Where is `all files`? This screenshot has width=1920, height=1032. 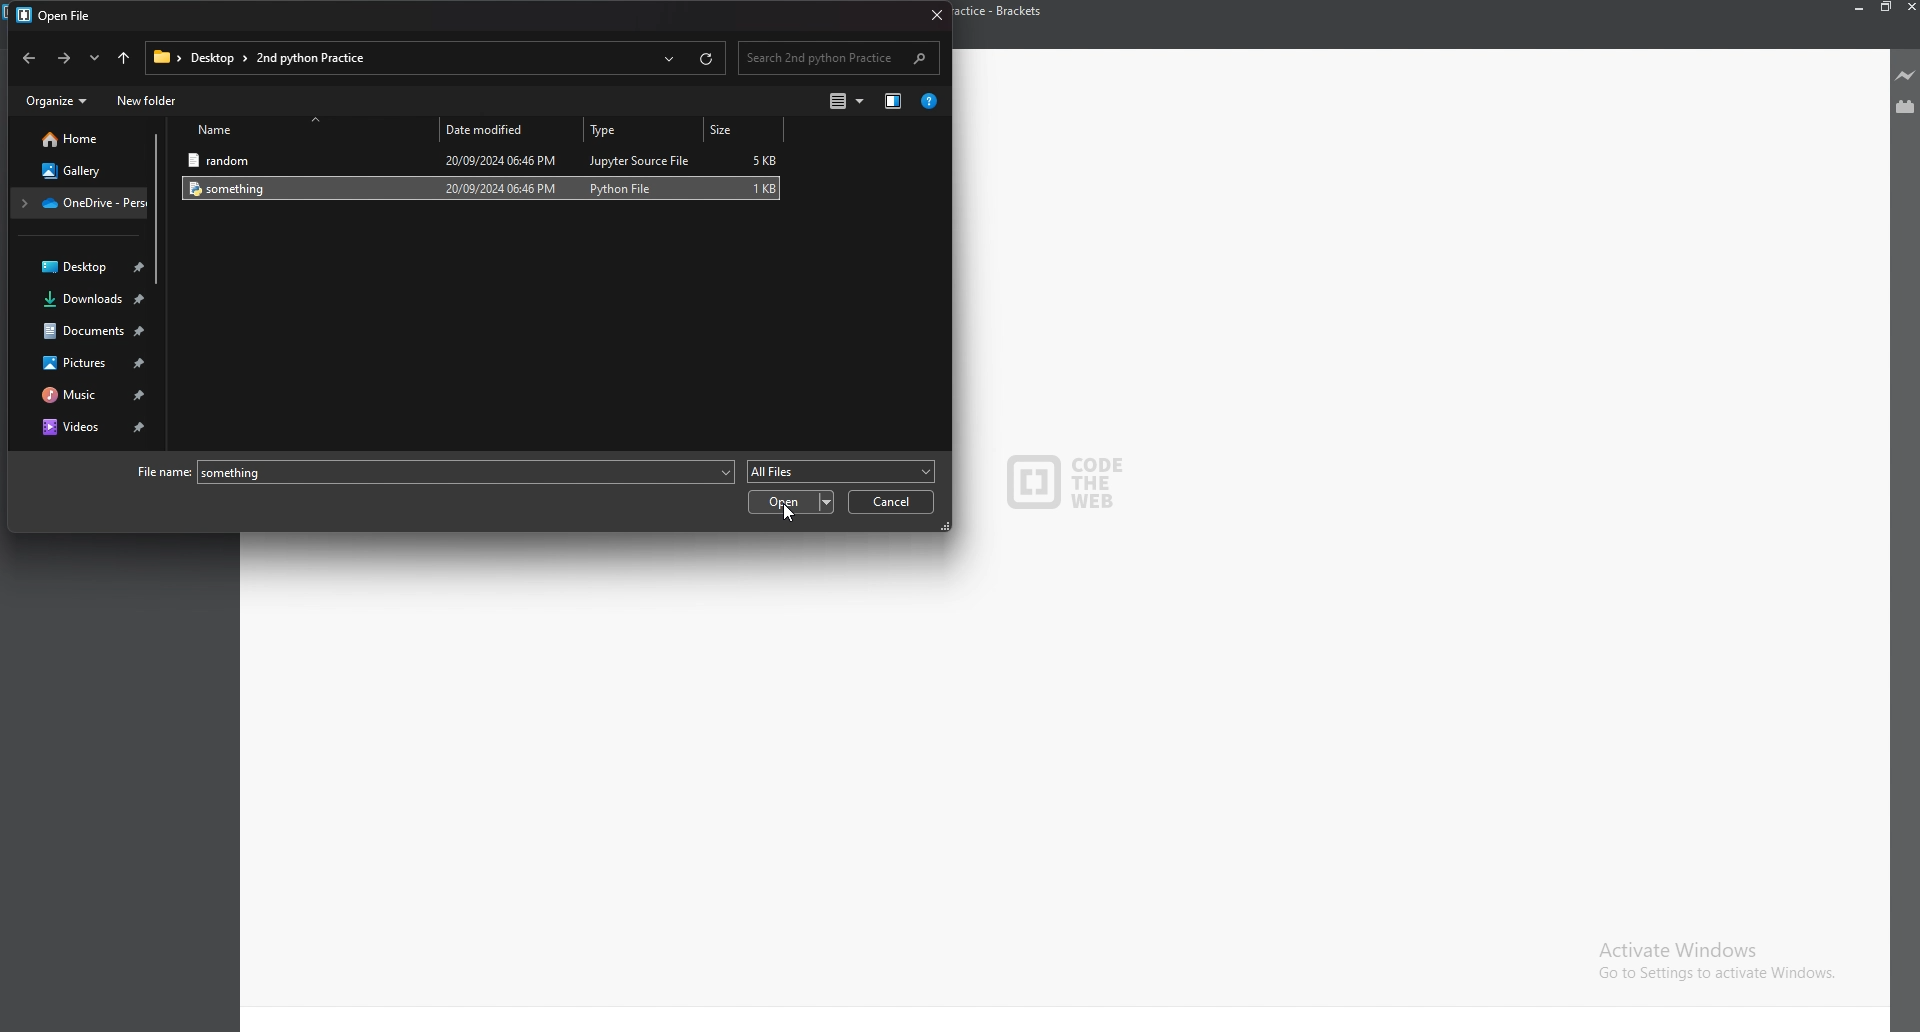
all files is located at coordinates (841, 472).